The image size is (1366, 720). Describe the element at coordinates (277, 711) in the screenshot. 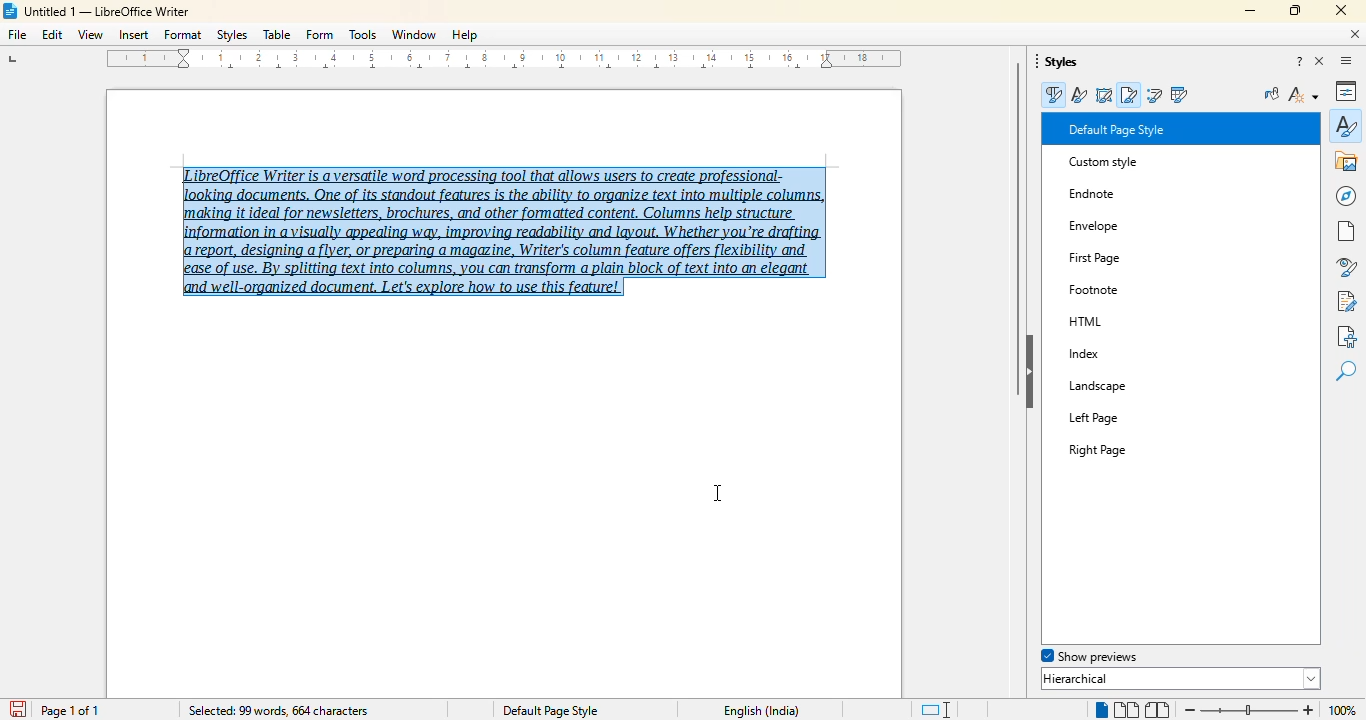

I see `selected: 99 words, 664 characters` at that location.